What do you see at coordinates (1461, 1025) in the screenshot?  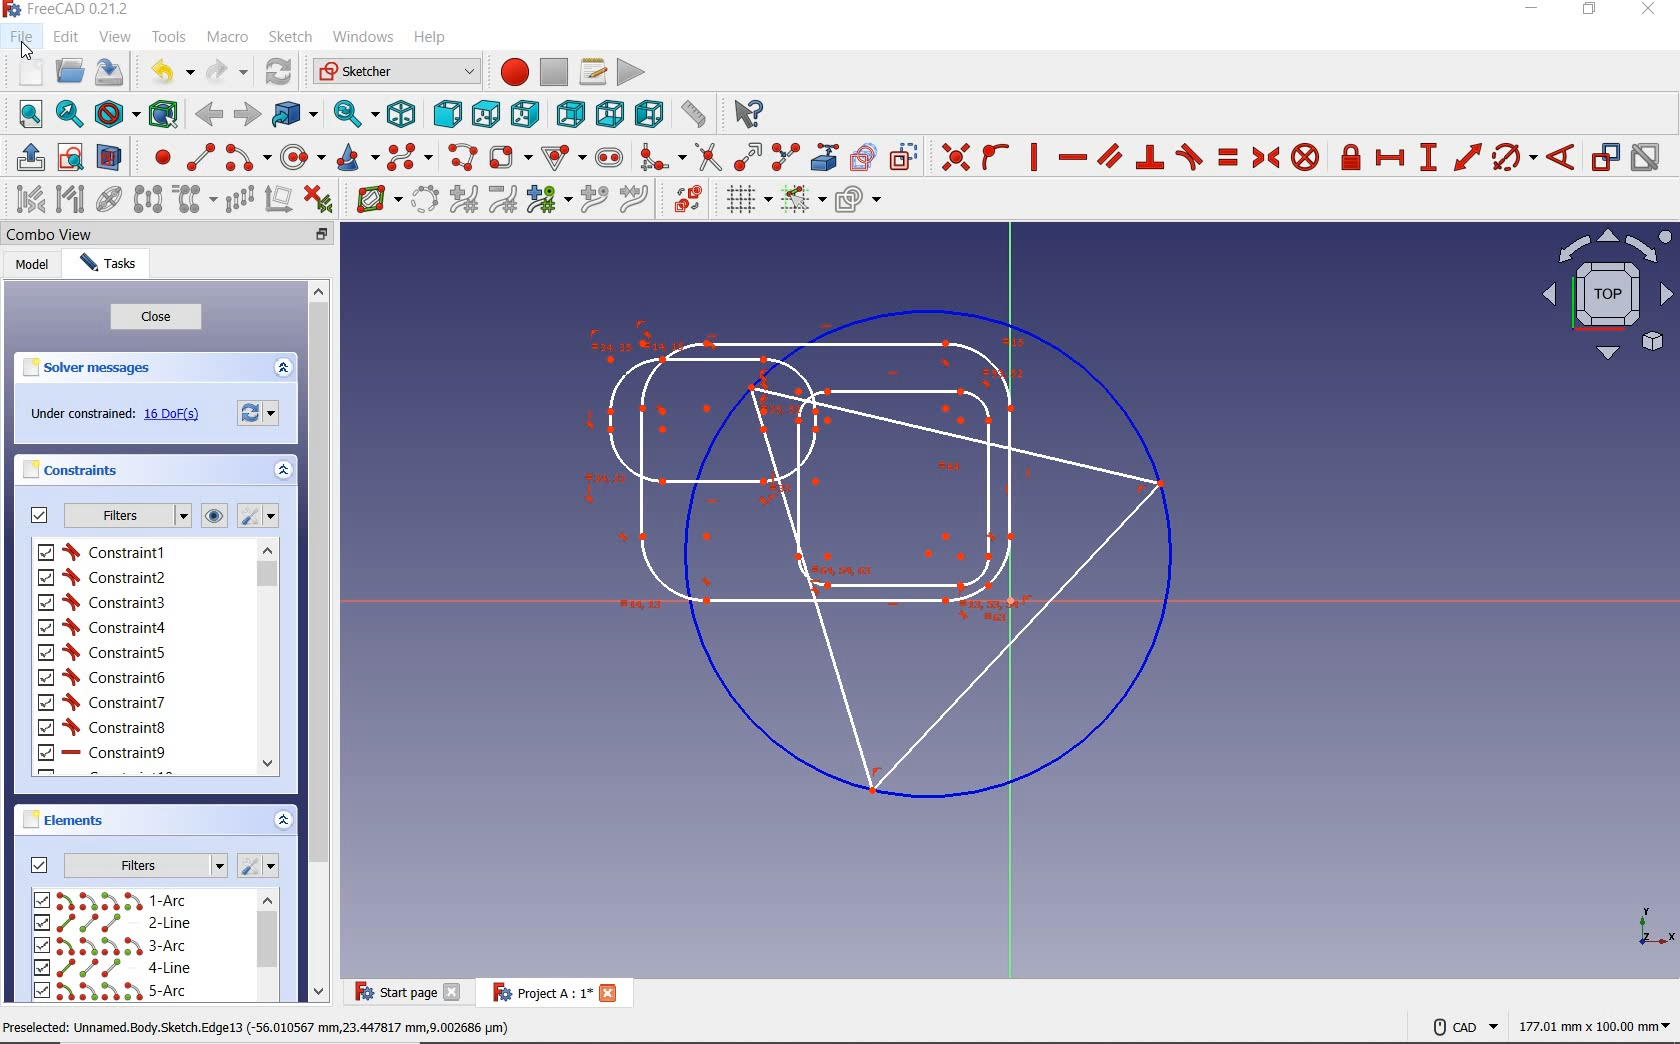 I see `CAD Navigation style` at bounding box center [1461, 1025].